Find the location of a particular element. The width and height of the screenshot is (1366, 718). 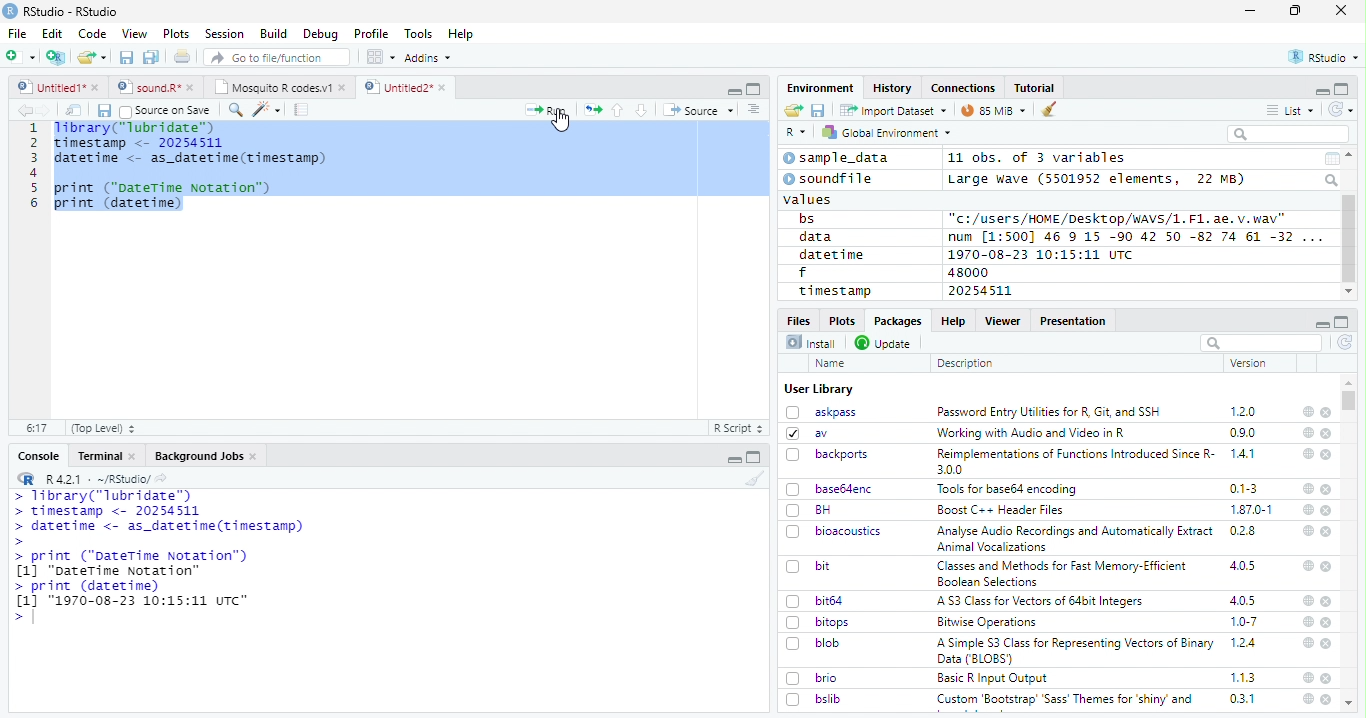

datetime is located at coordinates (831, 254).